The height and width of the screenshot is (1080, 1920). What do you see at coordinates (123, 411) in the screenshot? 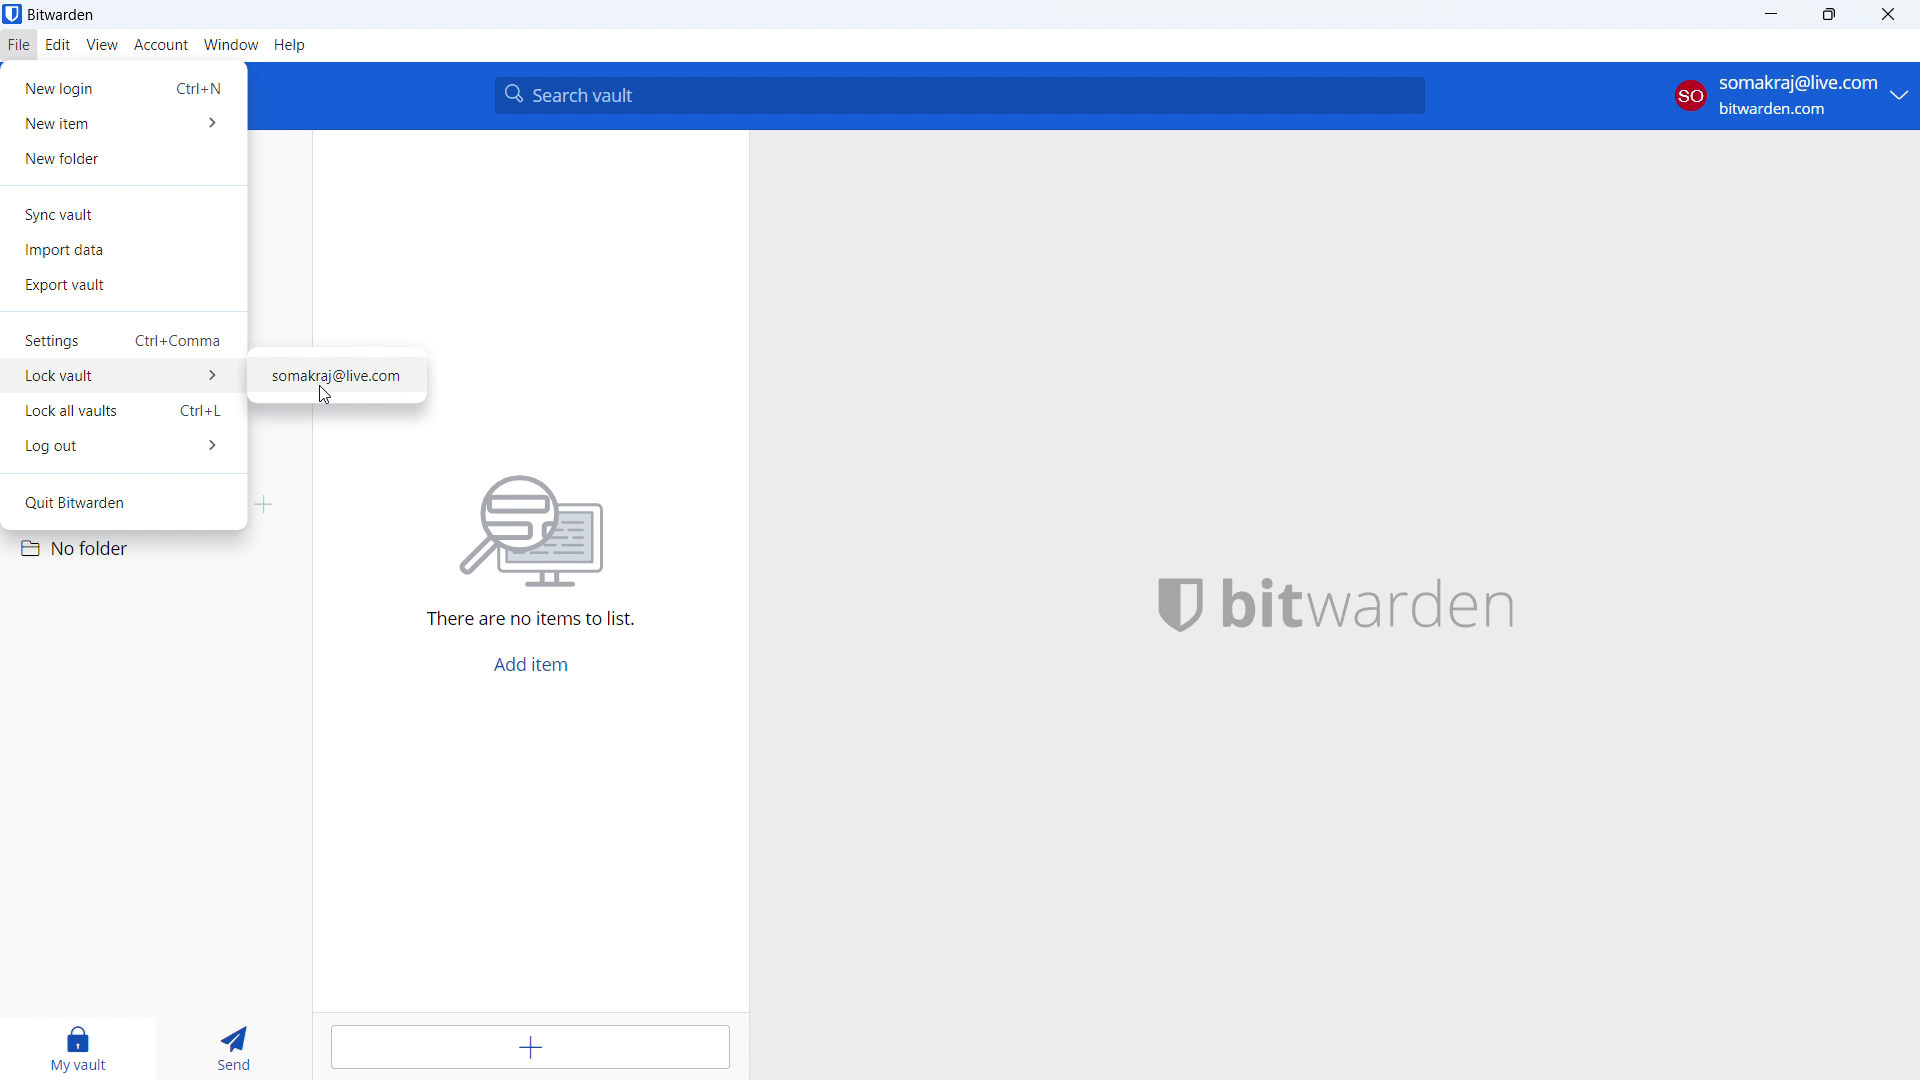
I see `lock all vaults` at bounding box center [123, 411].